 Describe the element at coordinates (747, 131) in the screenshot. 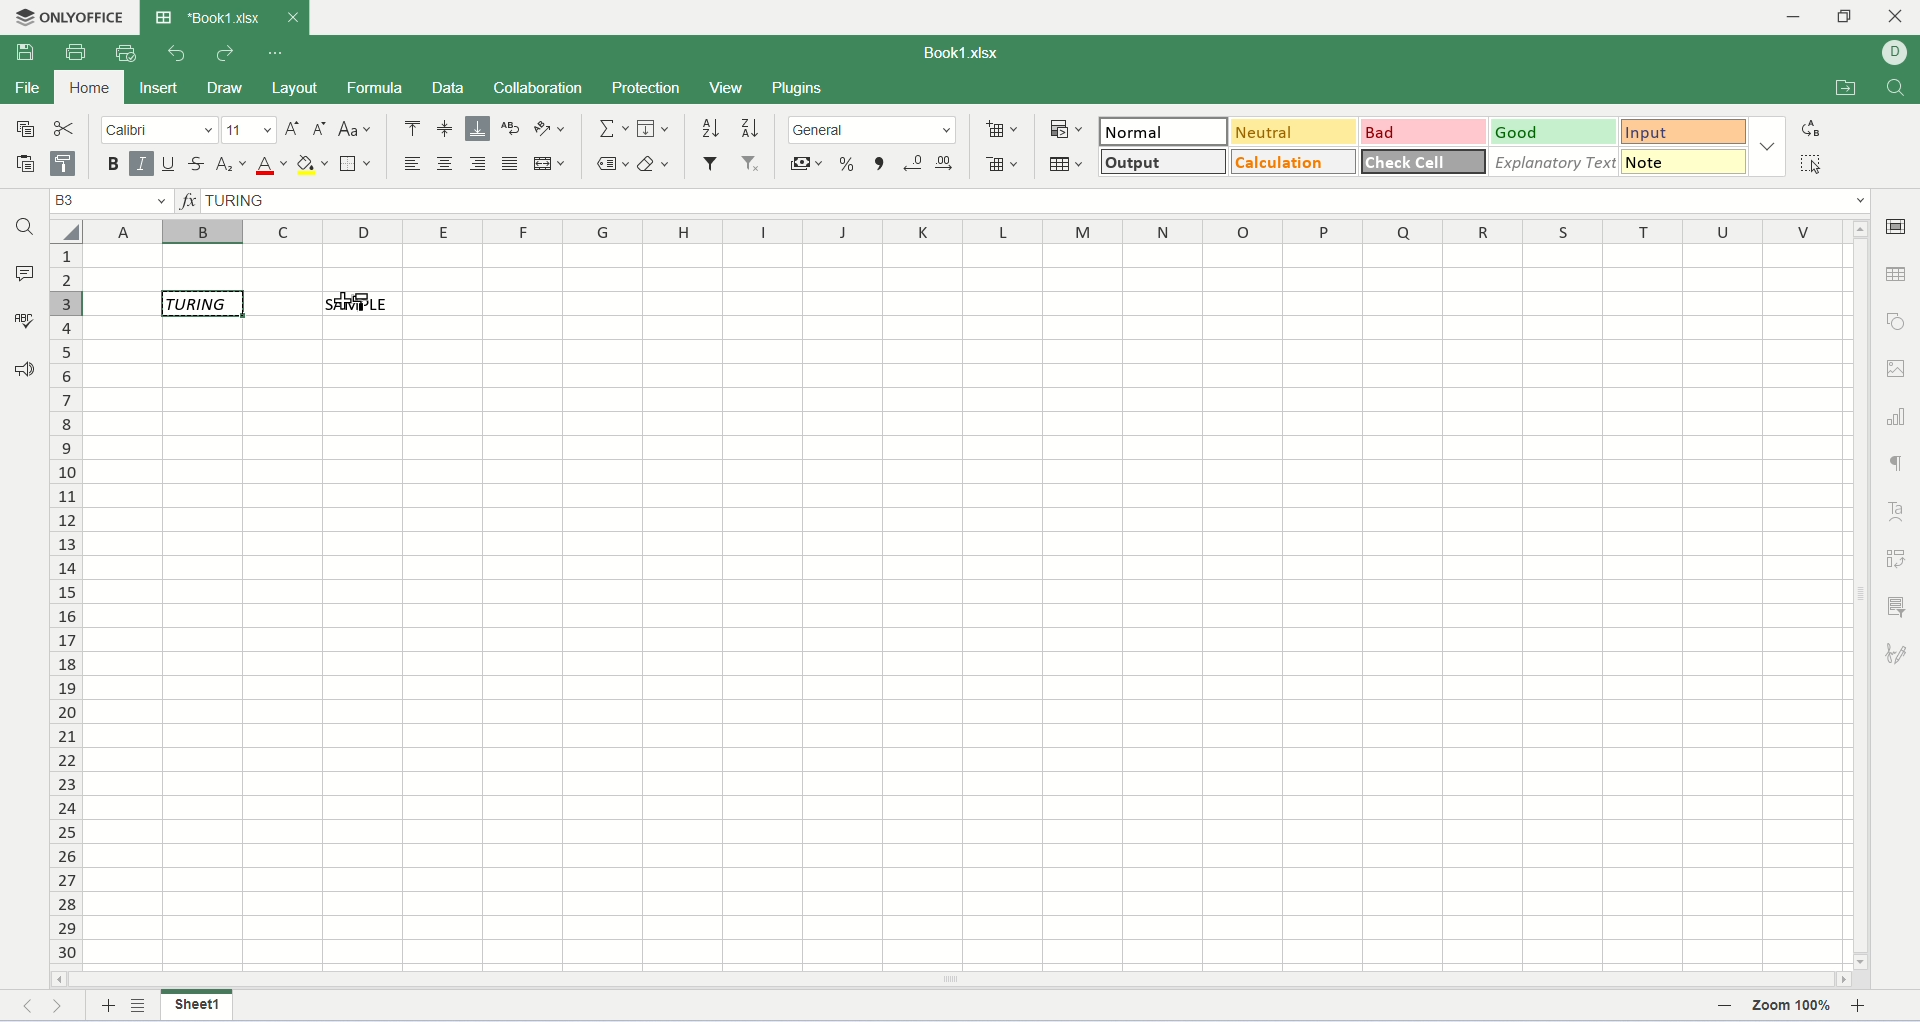

I see `sort descending` at that location.